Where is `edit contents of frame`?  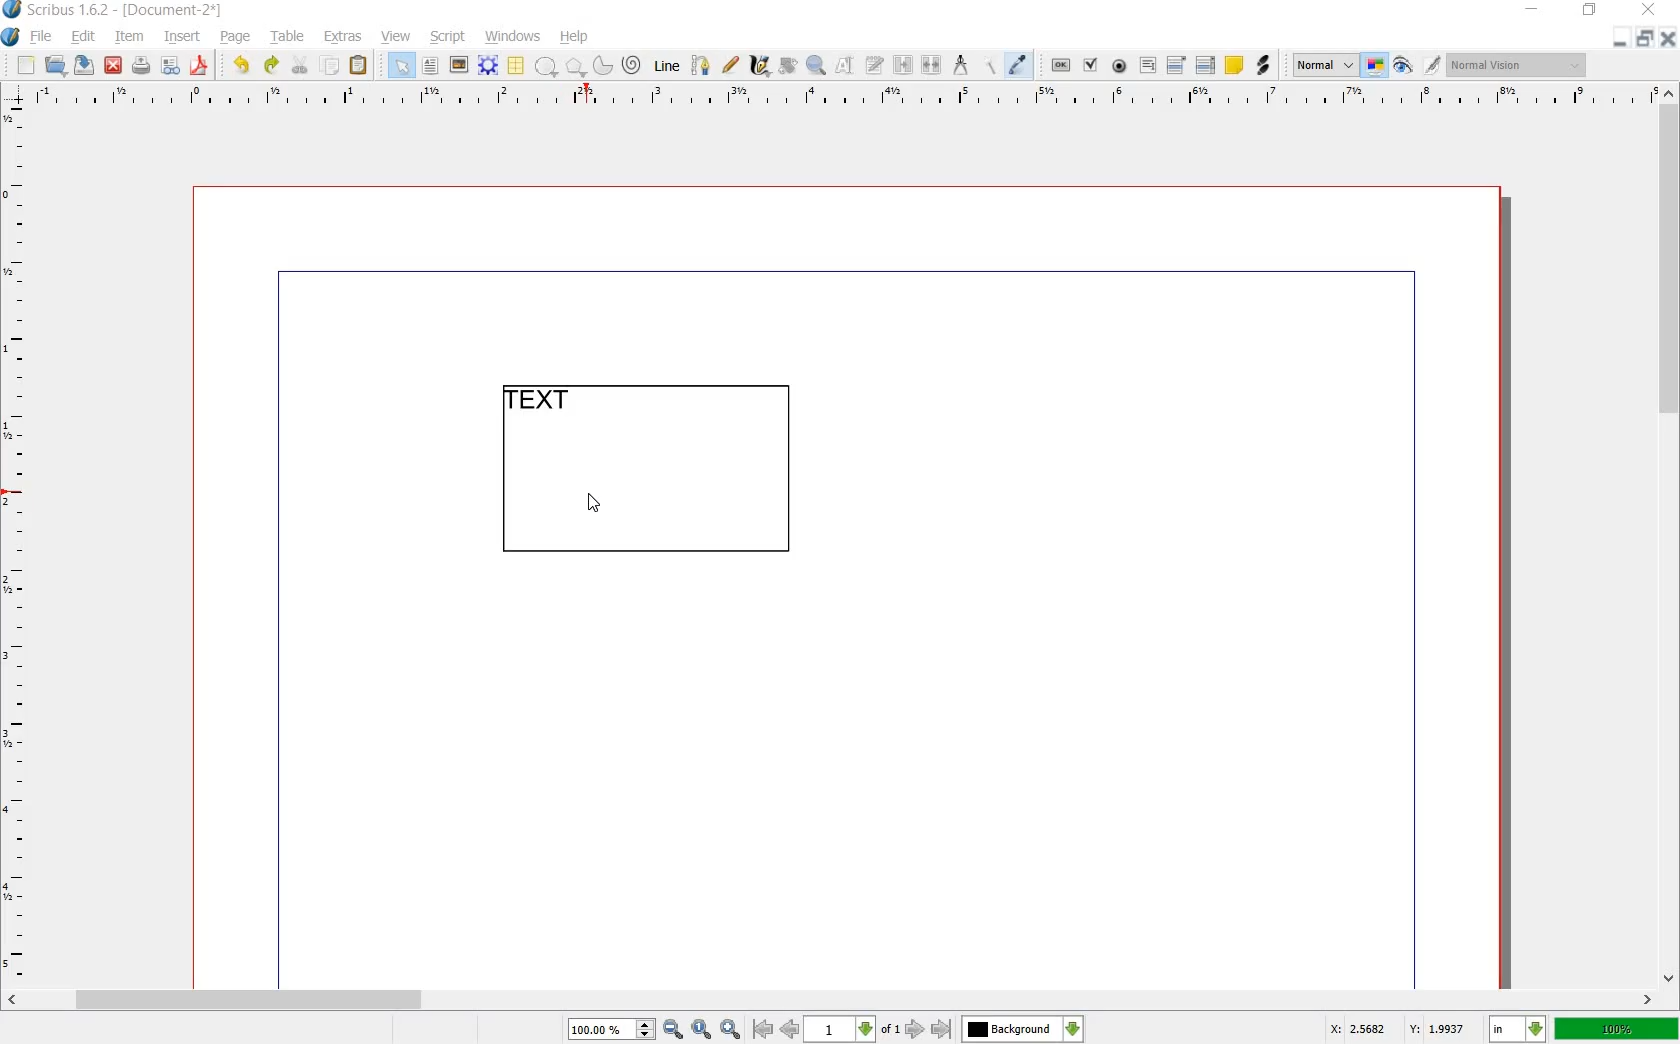
edit contents of frame is located at coordinates (845, 66).